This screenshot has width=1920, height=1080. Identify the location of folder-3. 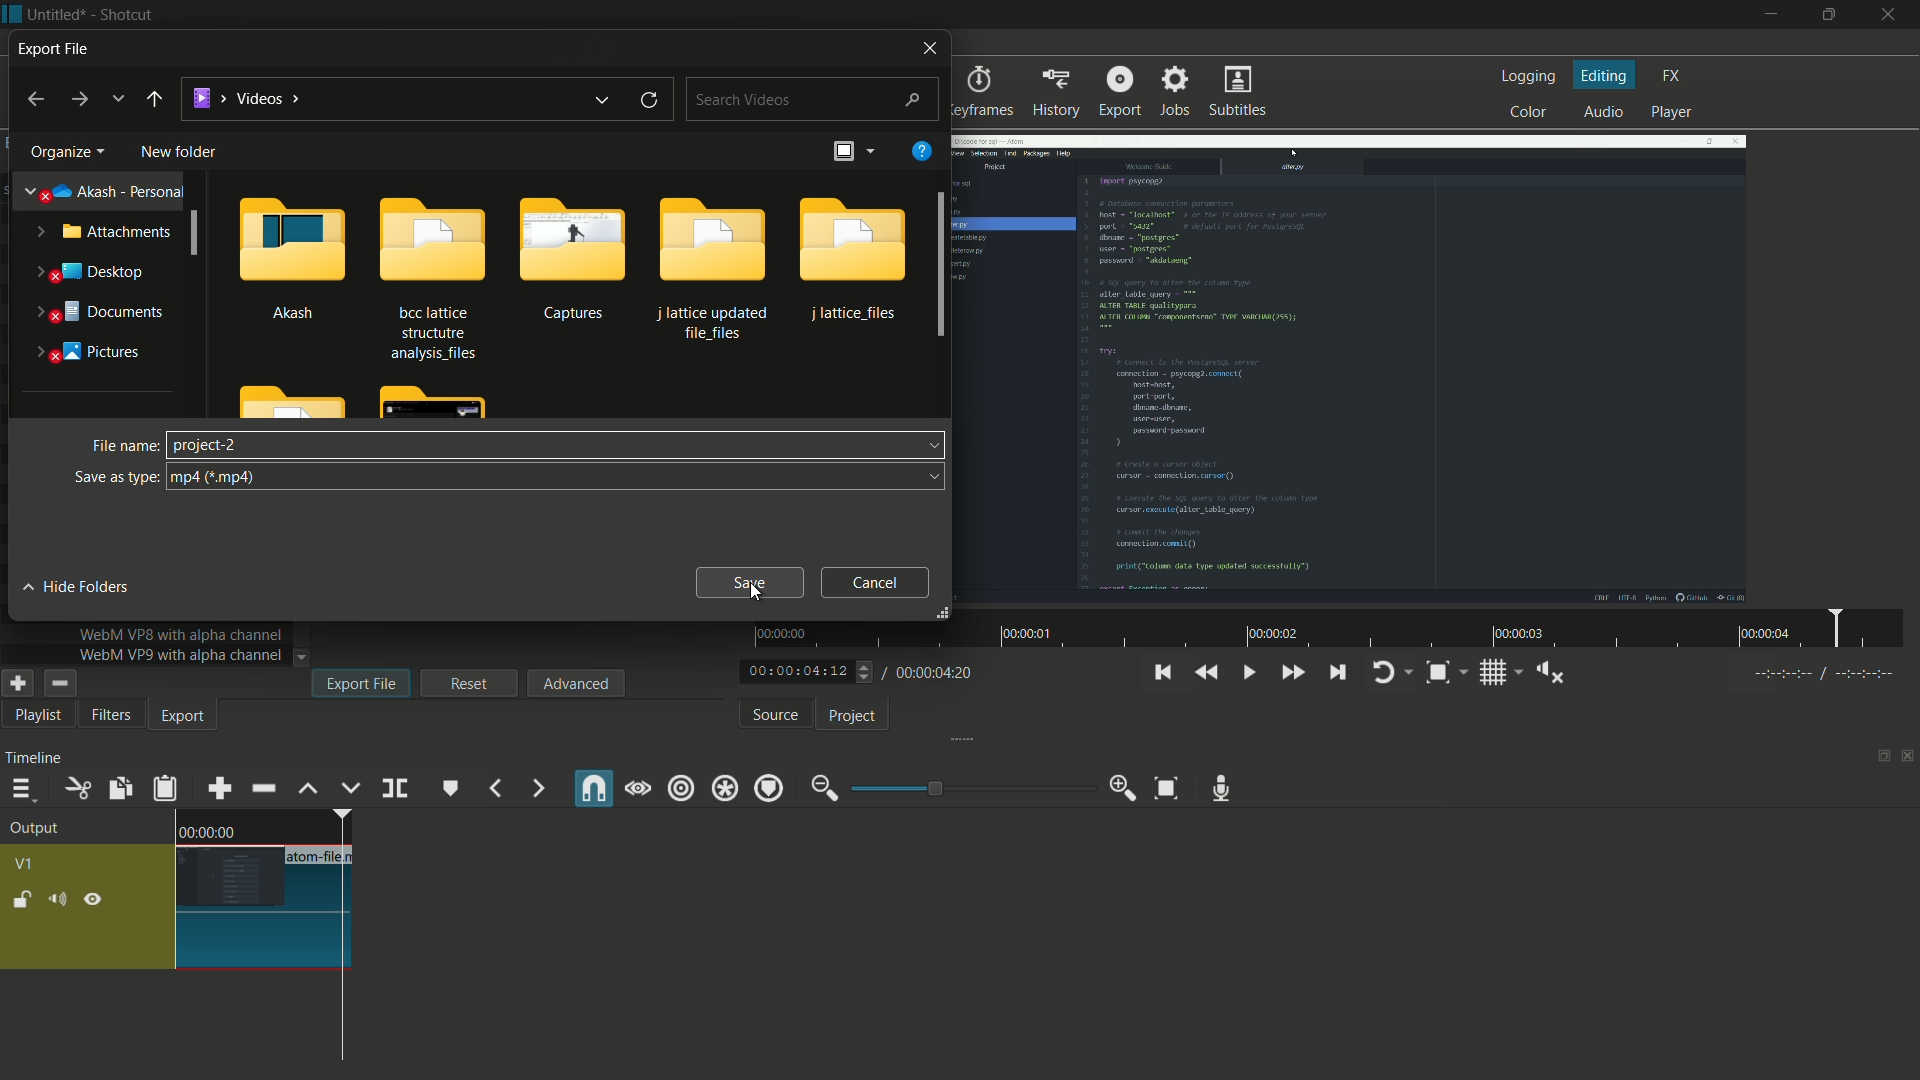
(568, 258).